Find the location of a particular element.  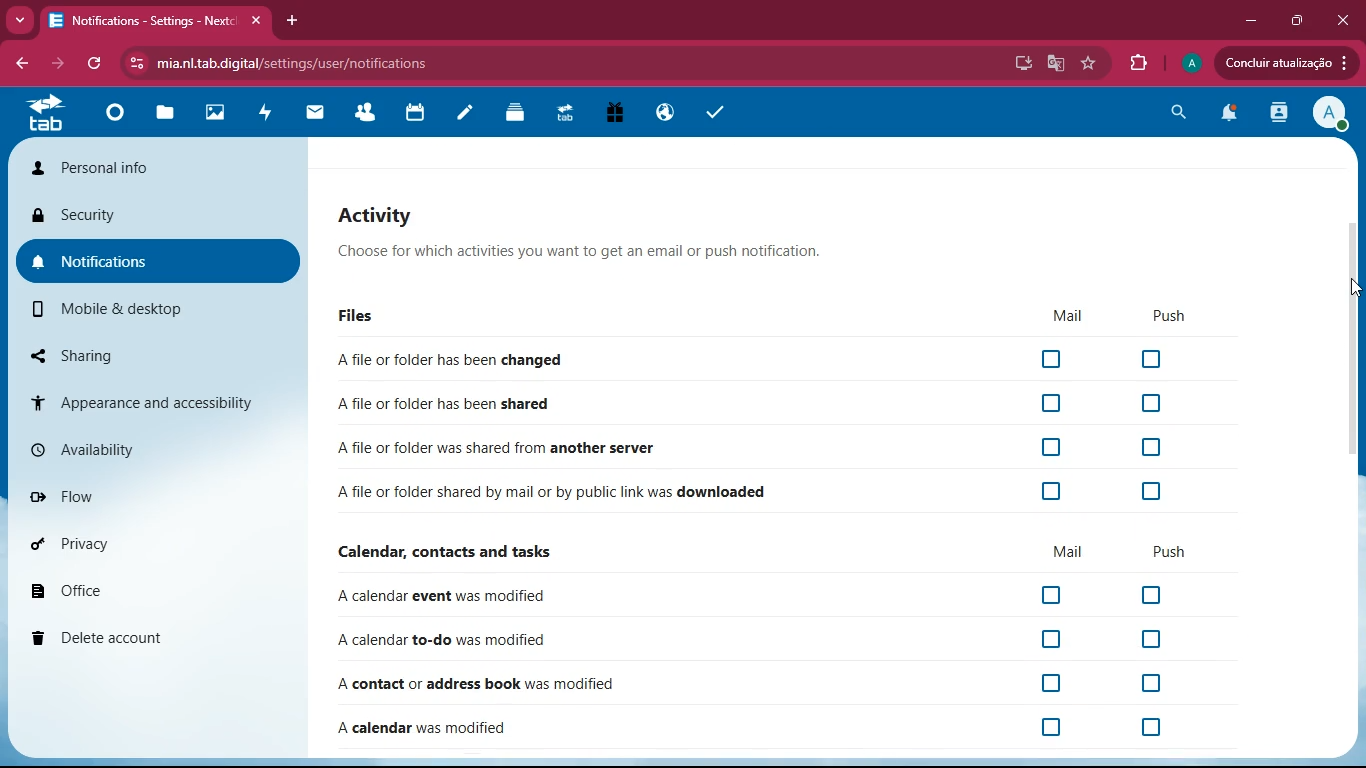

A calendar was modified is located at coordinates (425, 730).